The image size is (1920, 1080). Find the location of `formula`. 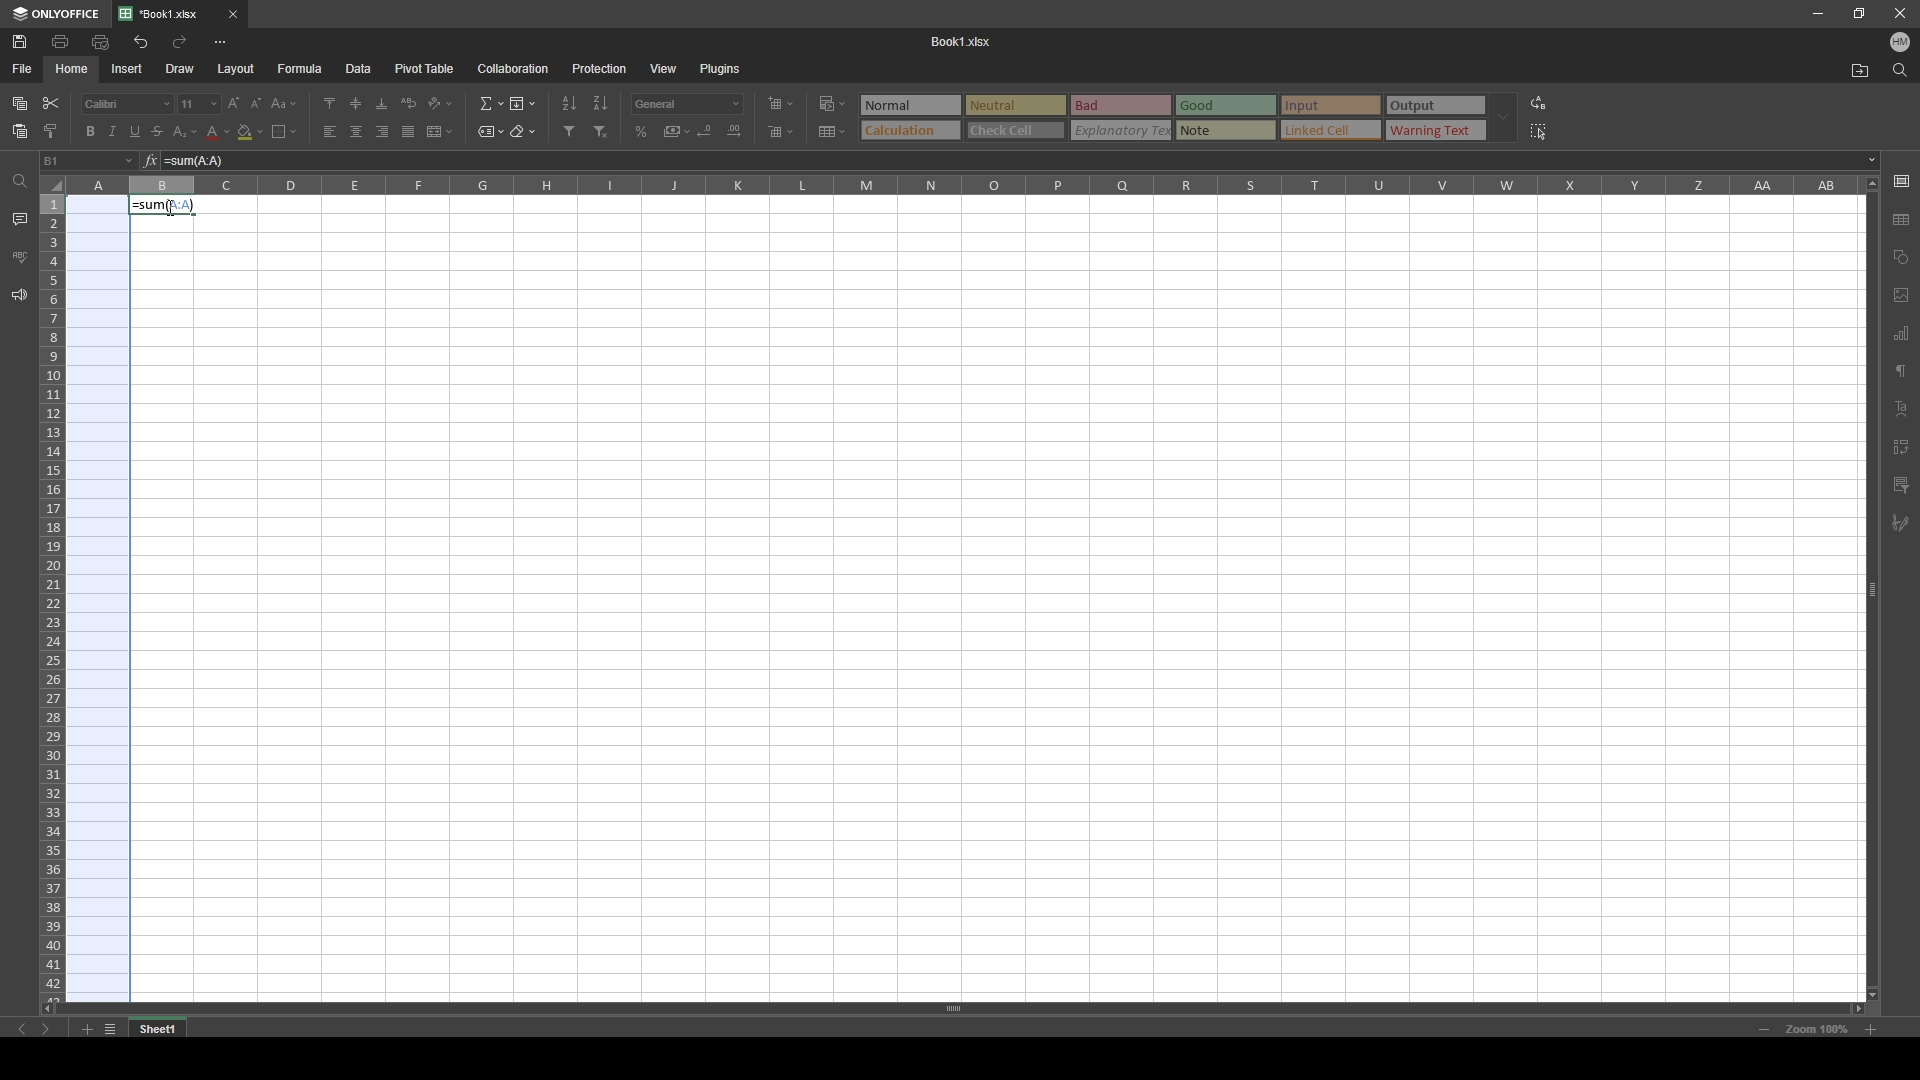

formula is located at coordinates (300, 69).